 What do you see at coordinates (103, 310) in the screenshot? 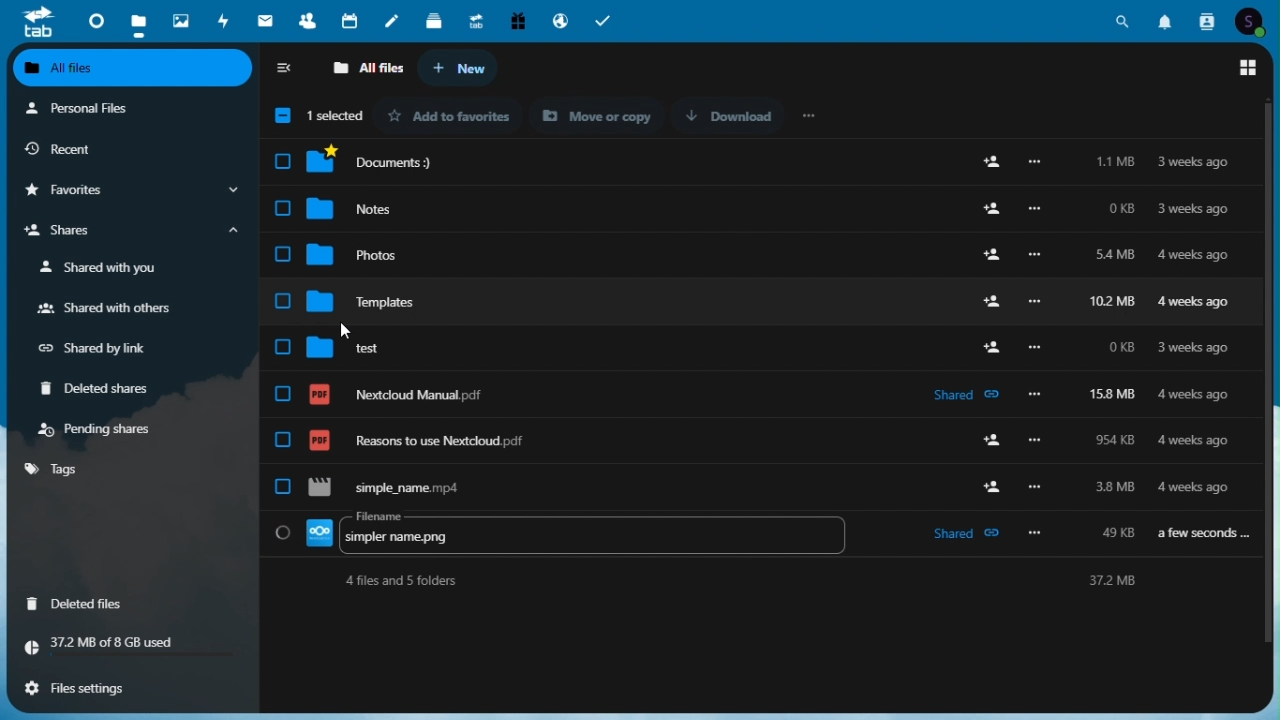
I see `shared with others` at bounding box center [103, 310].